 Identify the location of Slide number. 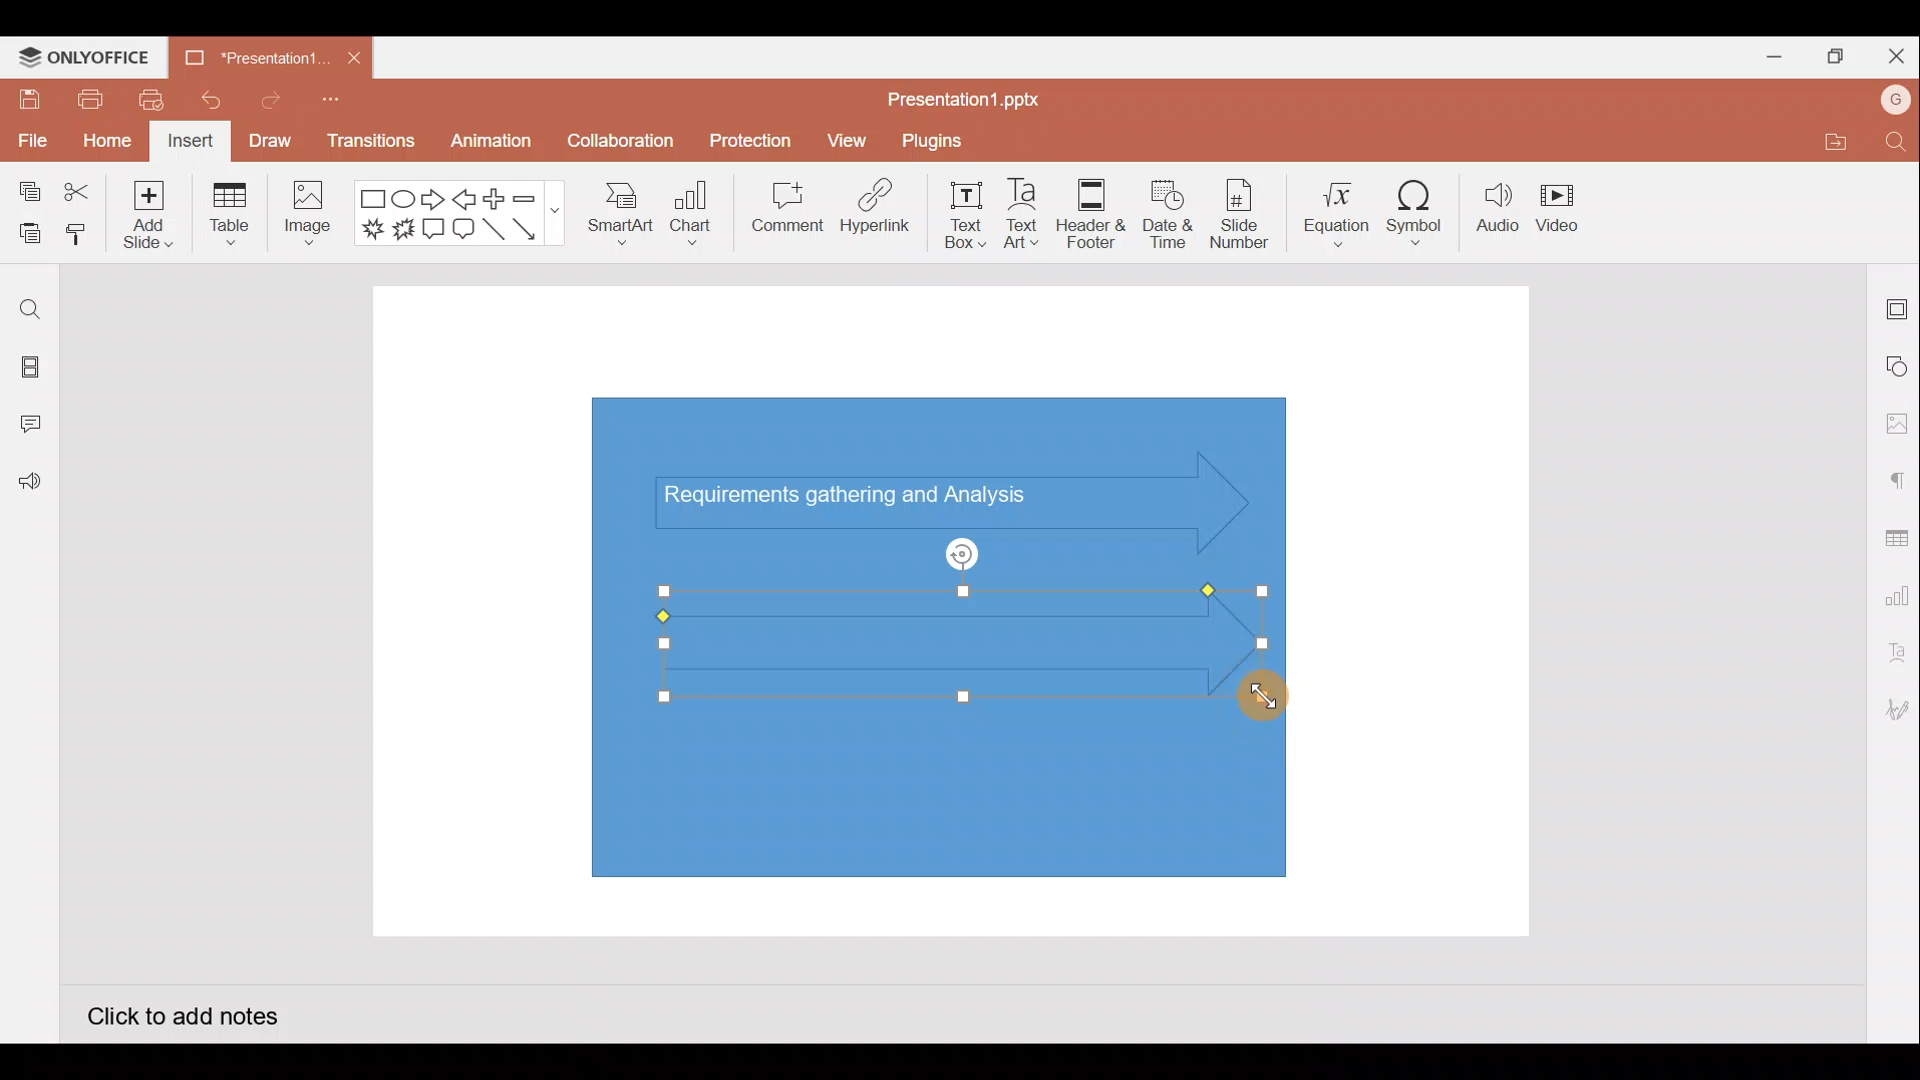
(1238, 214).